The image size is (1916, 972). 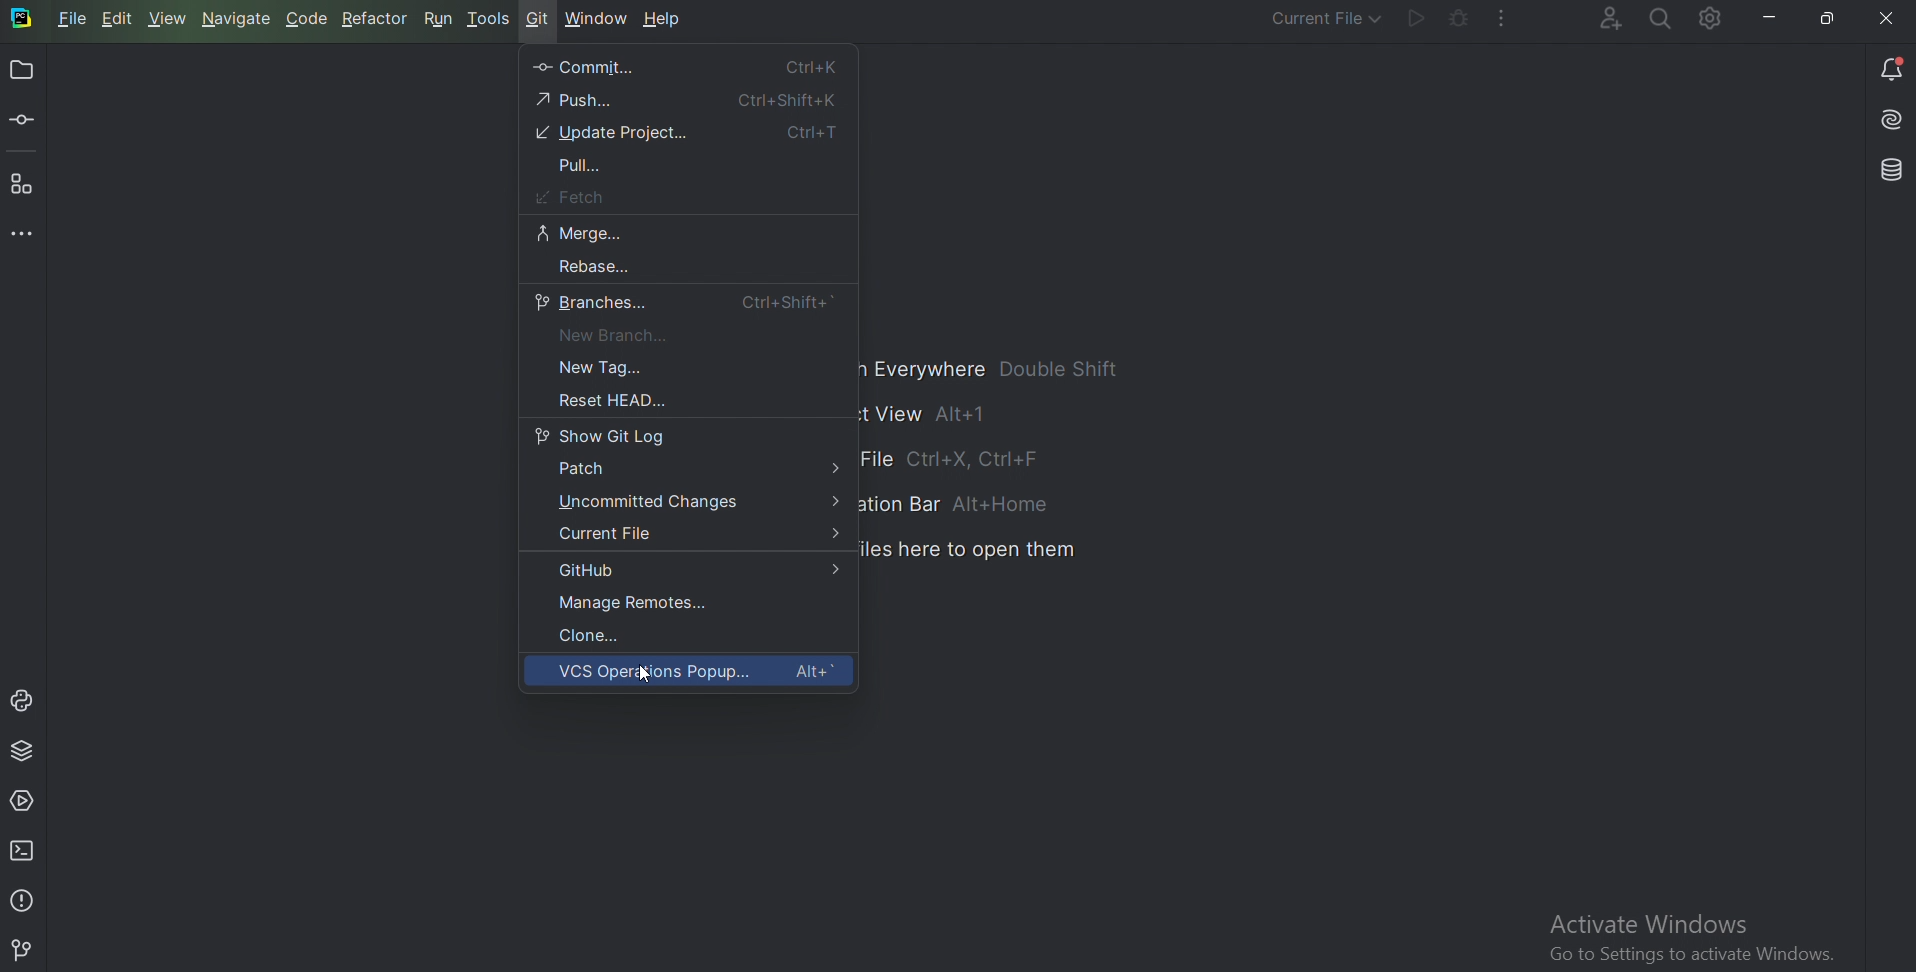 I want to click on Services, so click(x=27, y=799).